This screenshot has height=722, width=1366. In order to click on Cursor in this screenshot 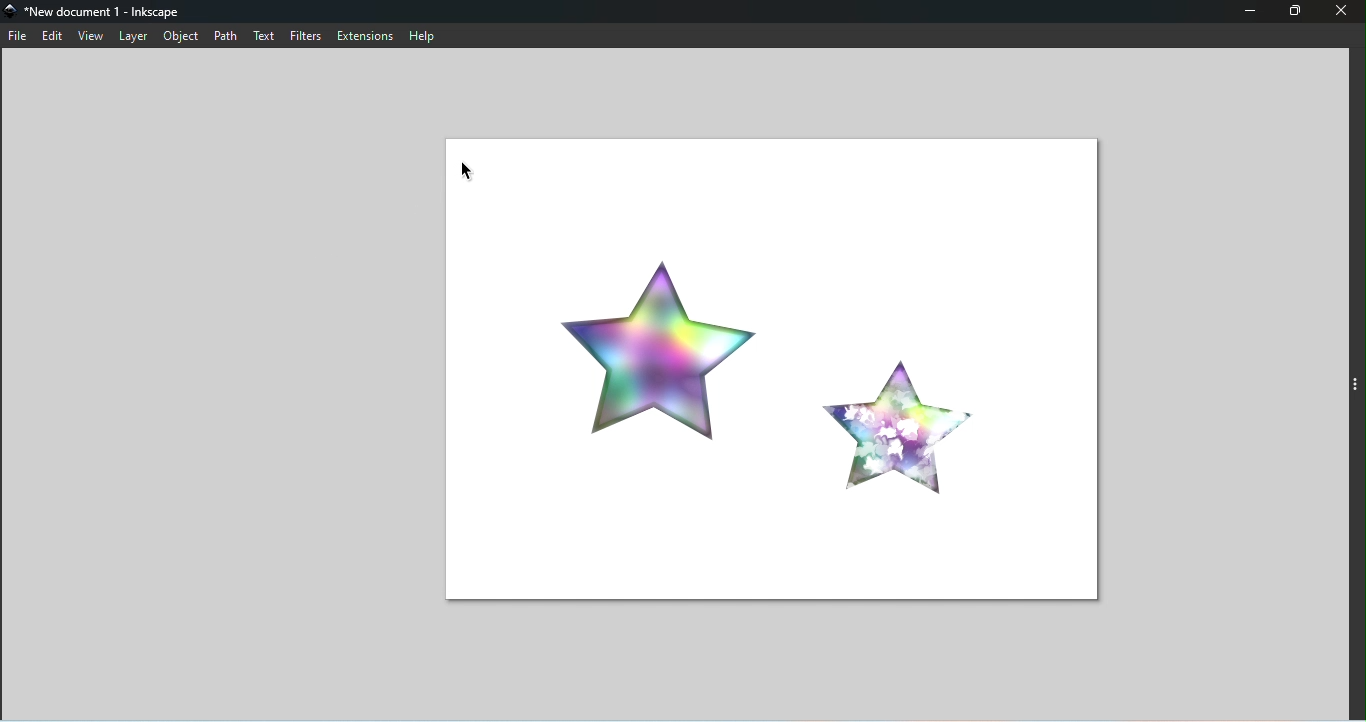, I will do `click(468, 169)`.